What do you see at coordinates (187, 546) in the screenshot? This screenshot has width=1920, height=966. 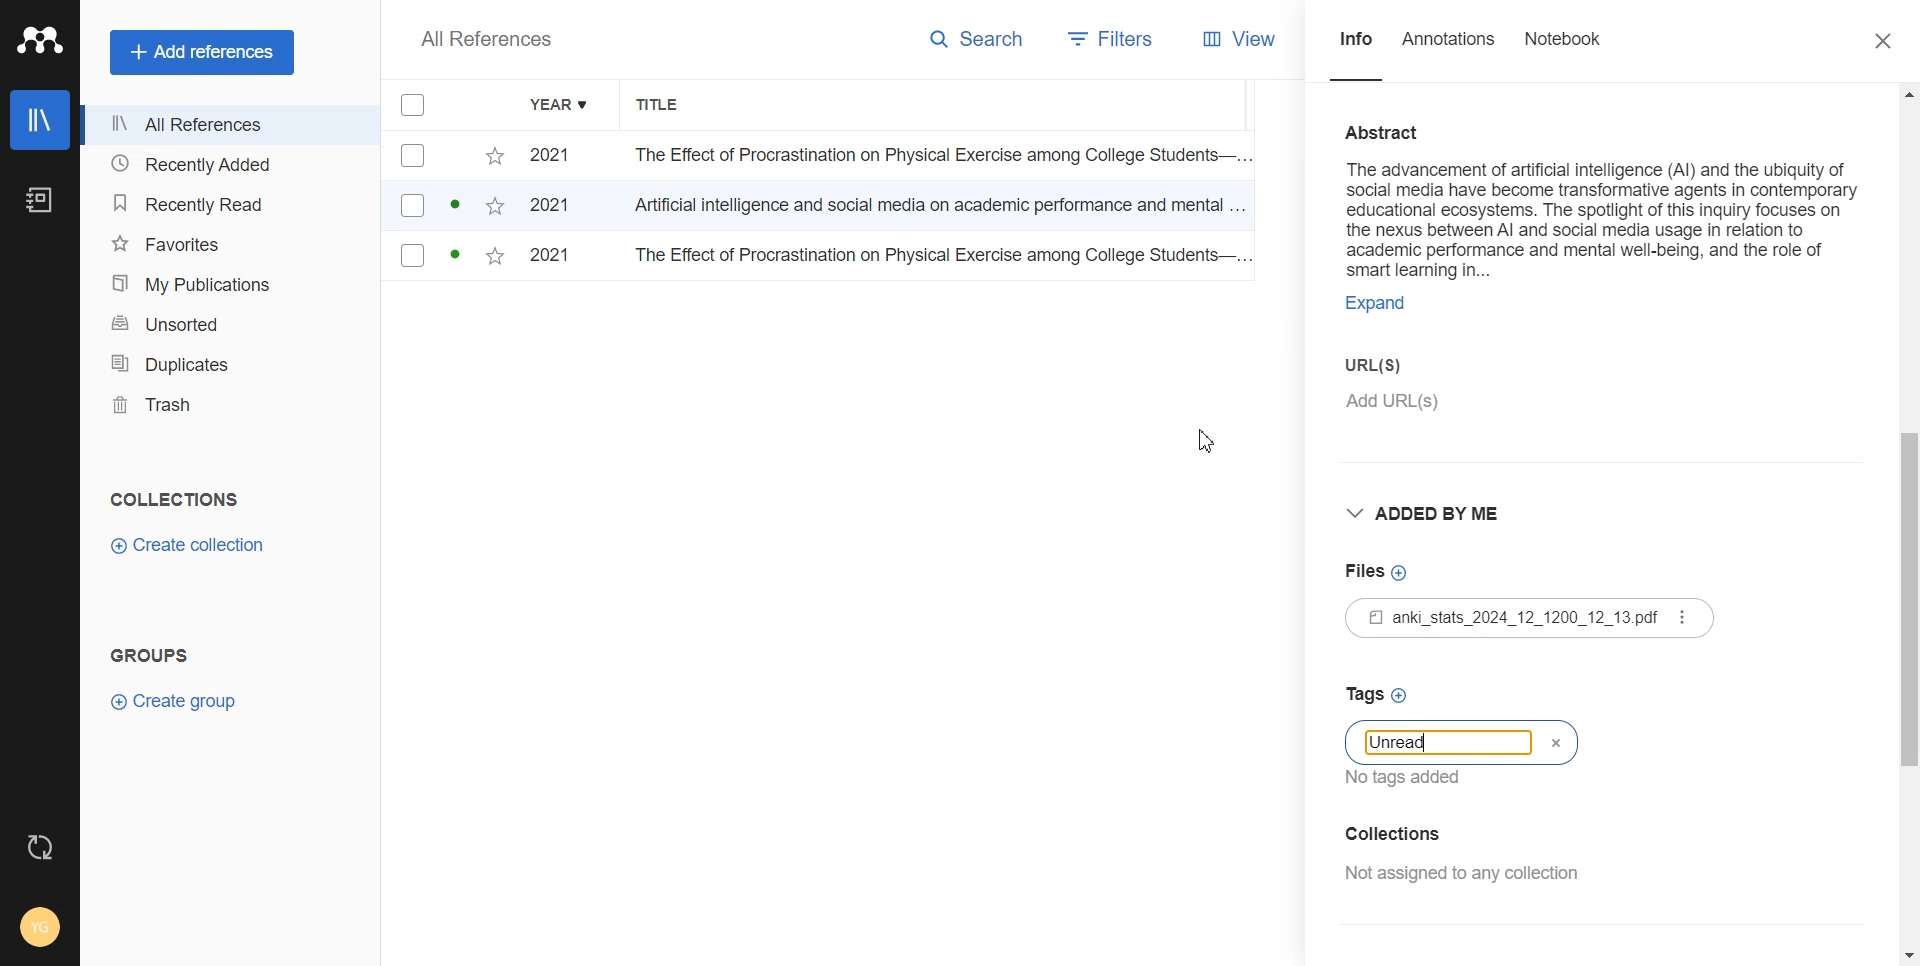 I see `Create collection` at bounding box center [187, 546].